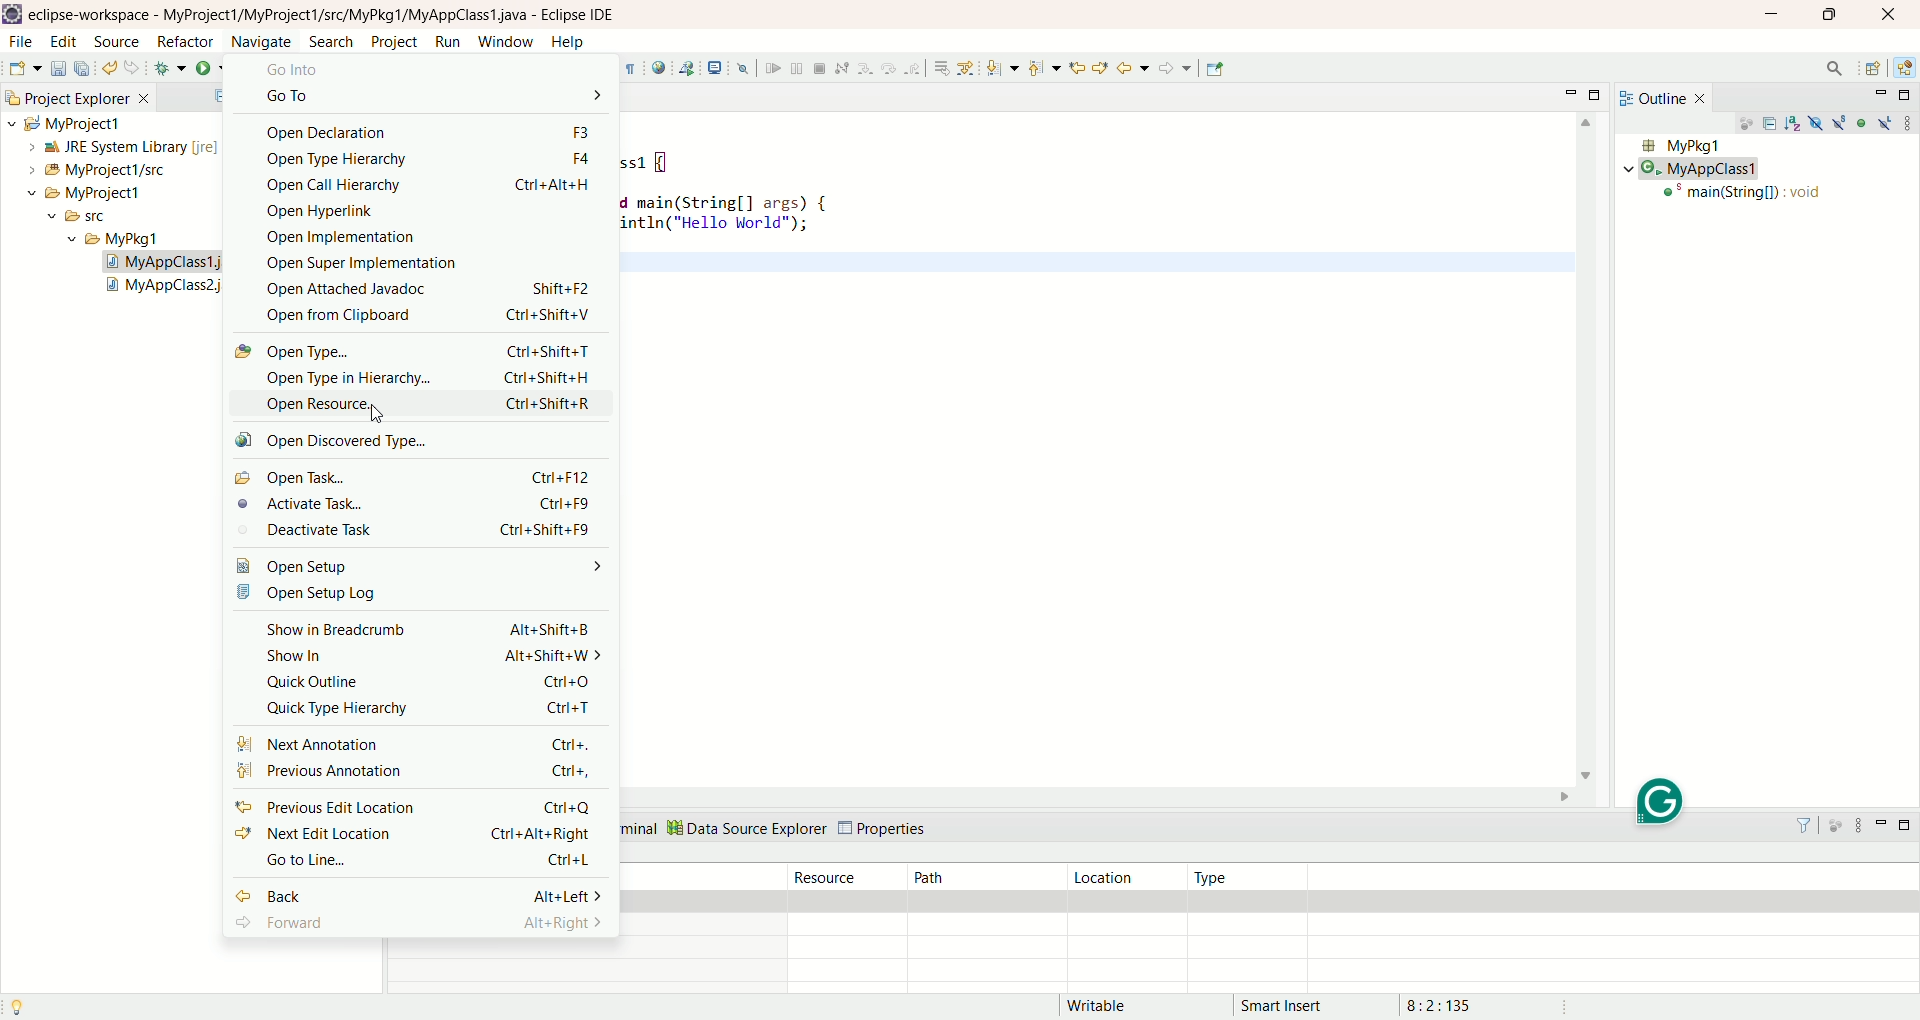 The image size is (1920, 1020). What do you see at coordinates (133, 68) in the screenshot?
I see `redo` at bounding box center [133, 68].